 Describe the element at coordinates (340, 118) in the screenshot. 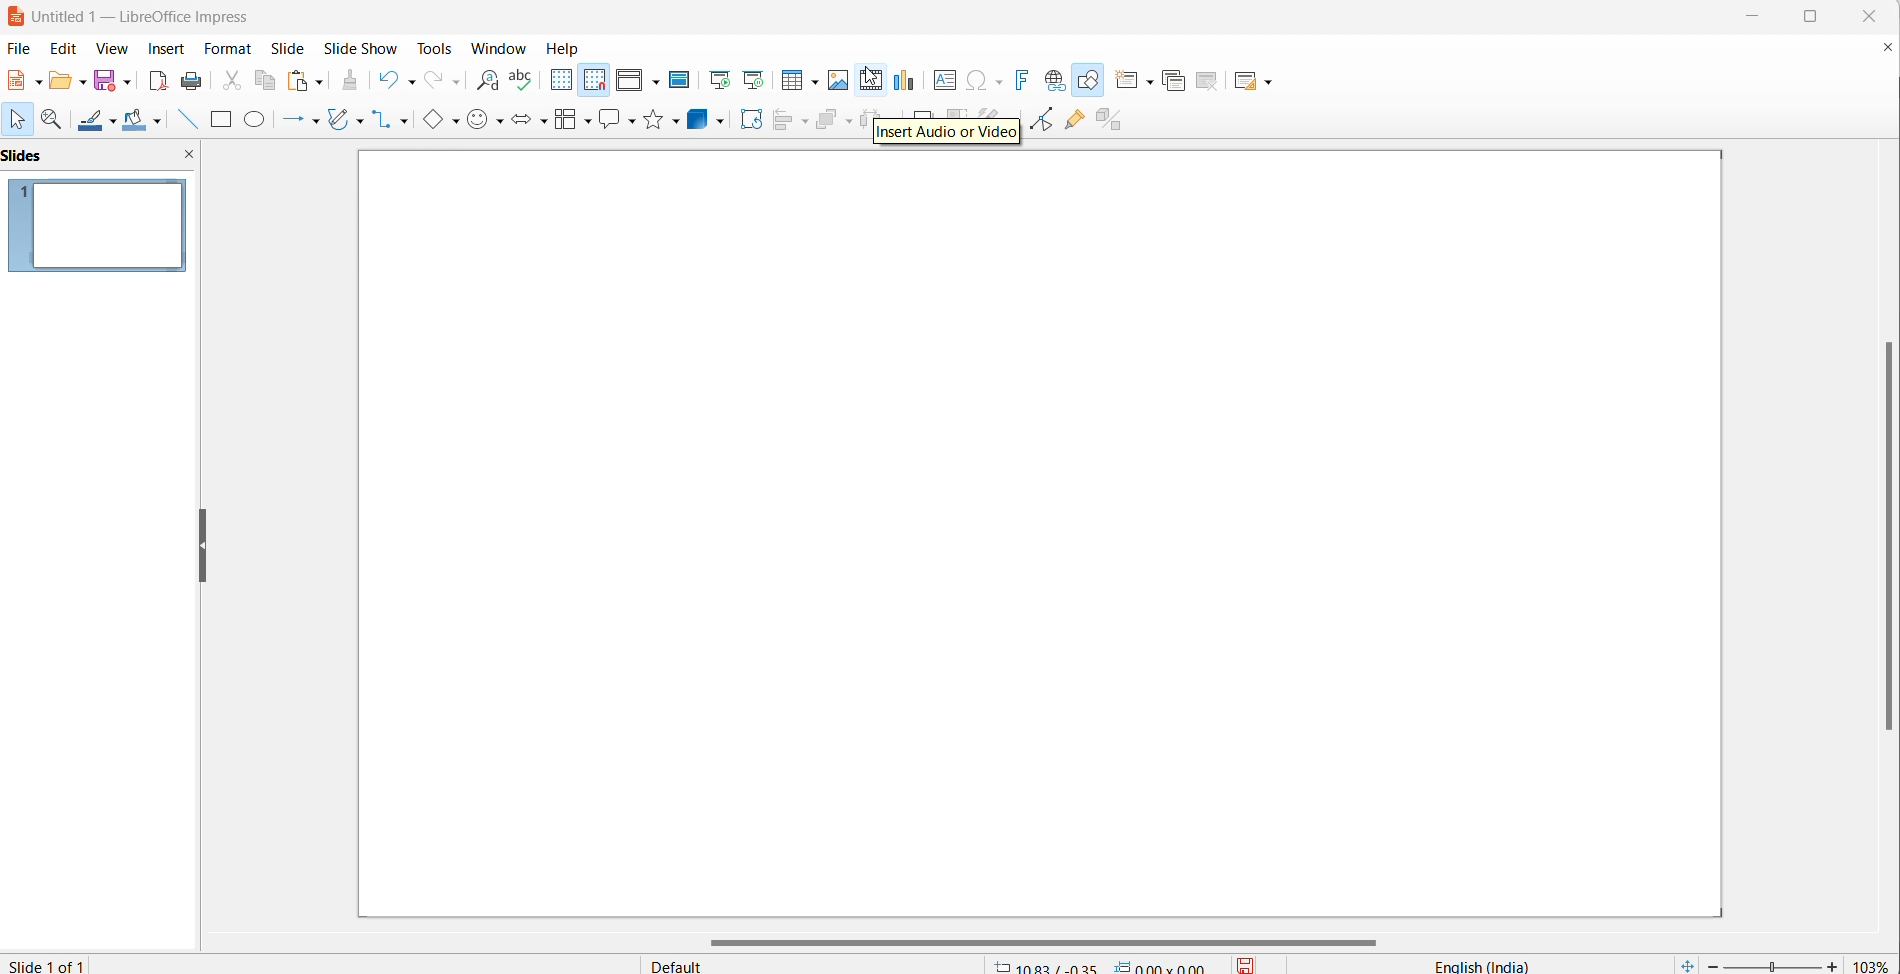

I see `curve and polygons` at that location.